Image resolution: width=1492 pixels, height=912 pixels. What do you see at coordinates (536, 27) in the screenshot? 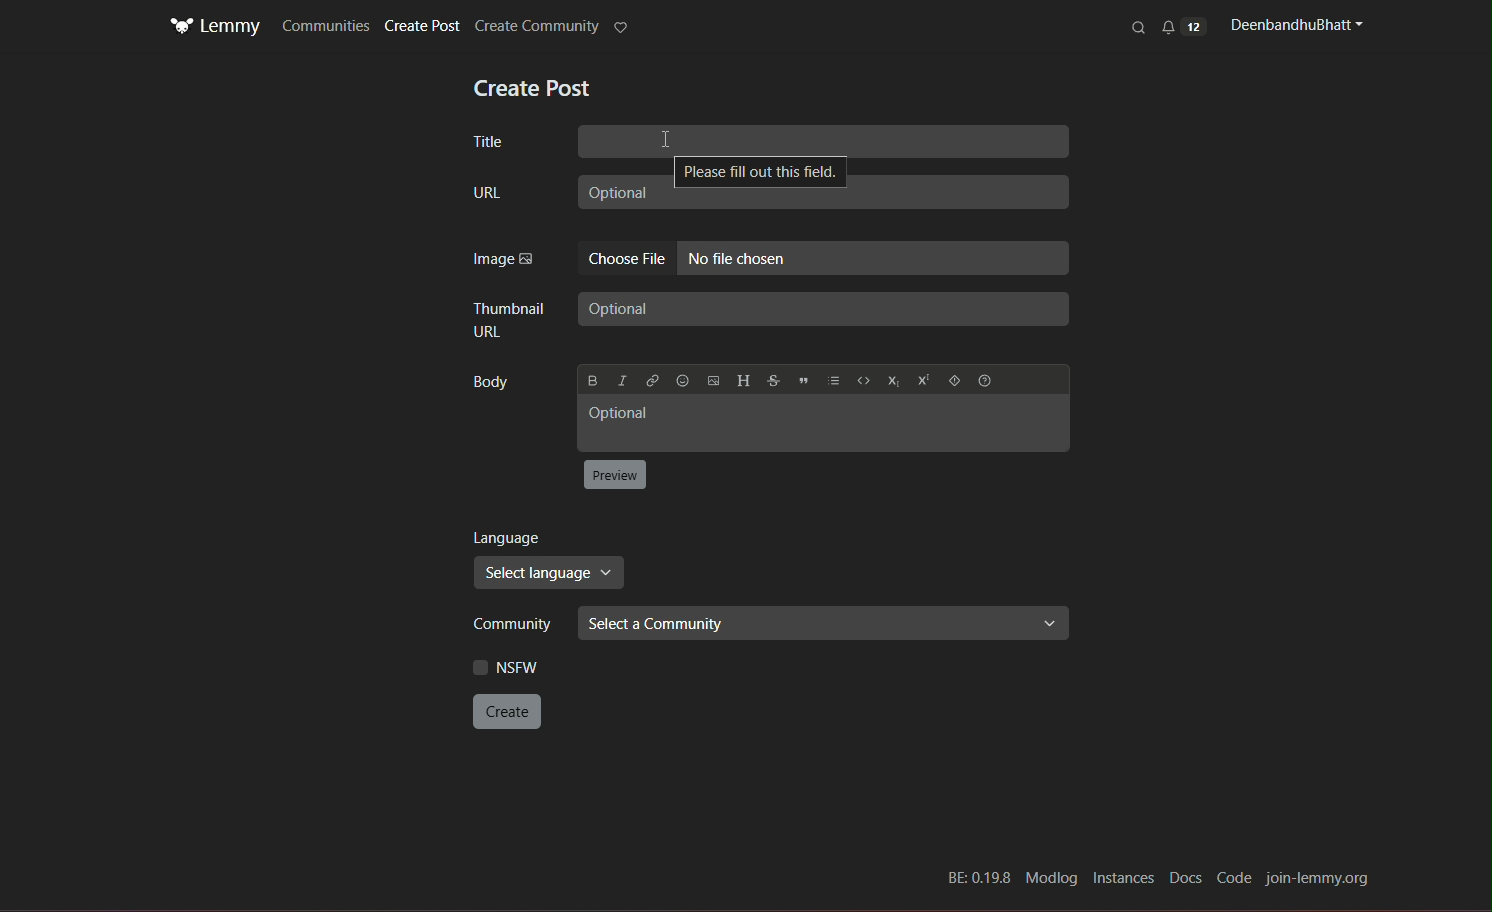
I see `create community` at bounding box center [536, 27].